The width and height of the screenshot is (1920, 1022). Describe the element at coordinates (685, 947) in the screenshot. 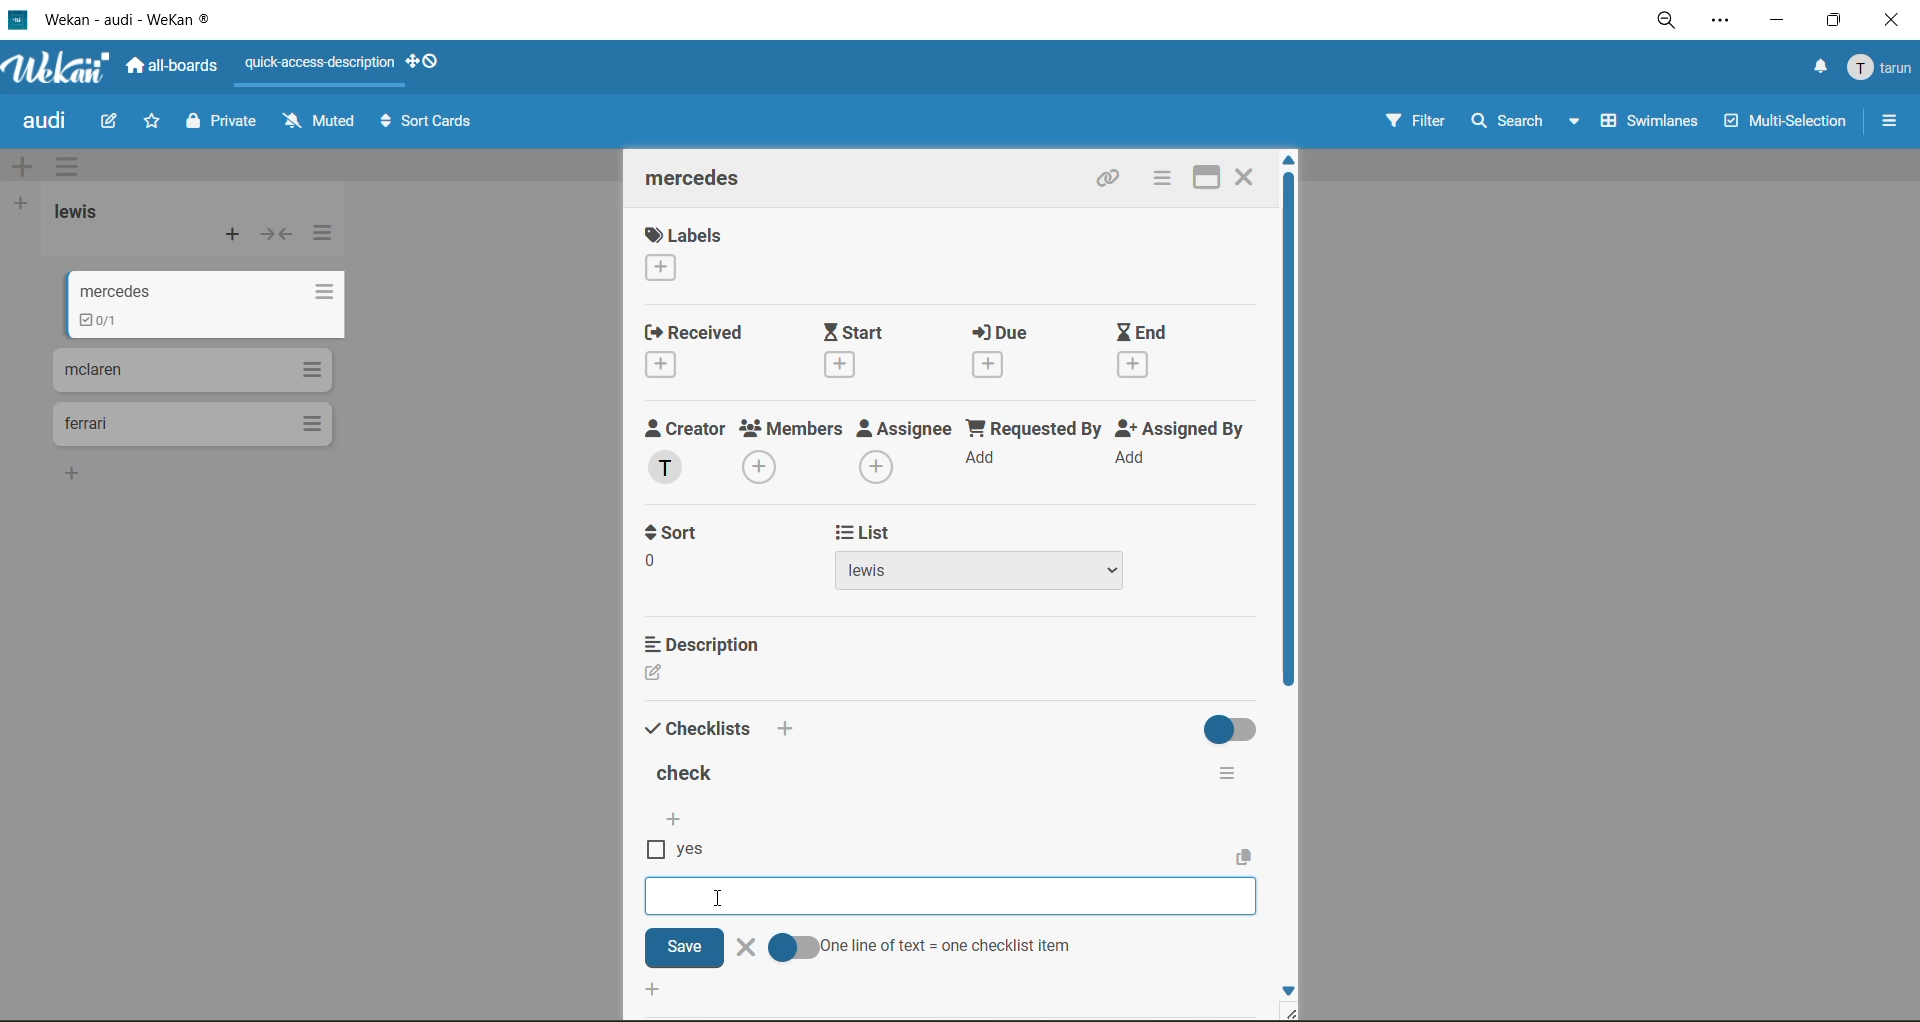

I see `save` at that location.